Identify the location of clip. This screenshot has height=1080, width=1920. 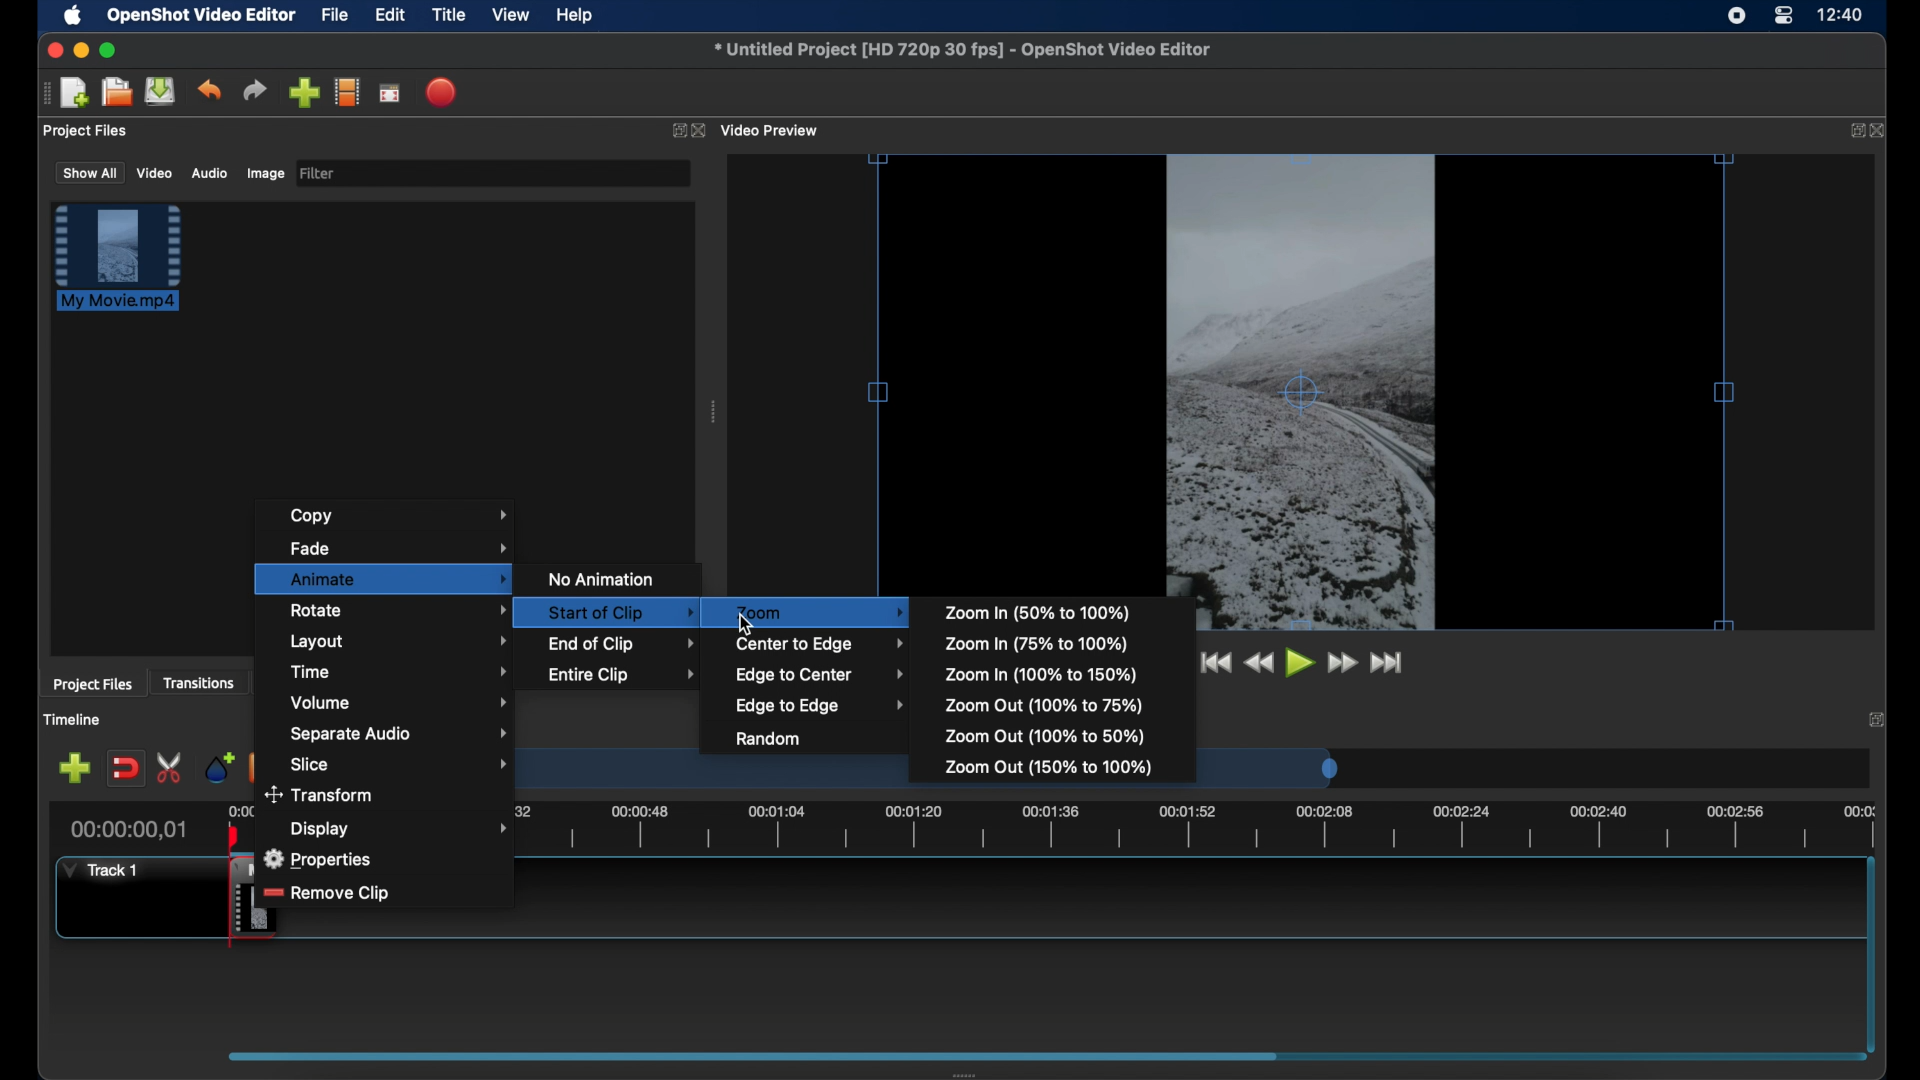
(217, 905).